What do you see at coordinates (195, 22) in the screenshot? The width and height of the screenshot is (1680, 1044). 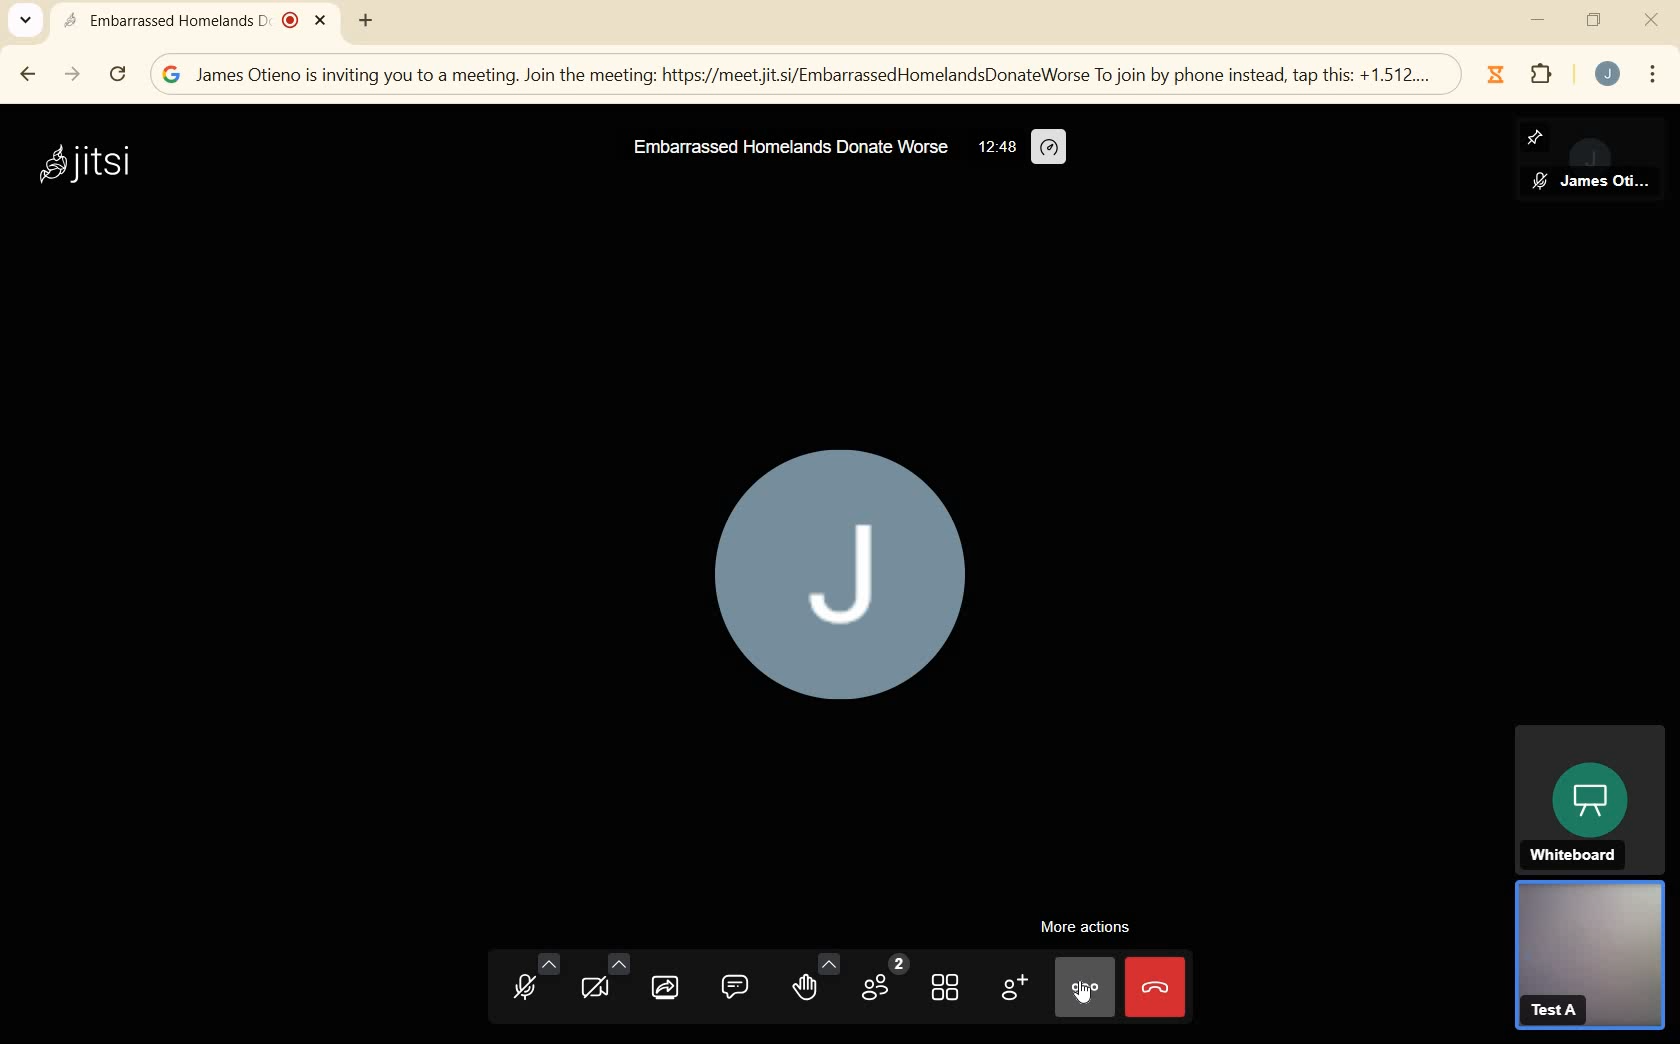 I see `Embarrassed Homelands D` at bounding box center [195, 22].